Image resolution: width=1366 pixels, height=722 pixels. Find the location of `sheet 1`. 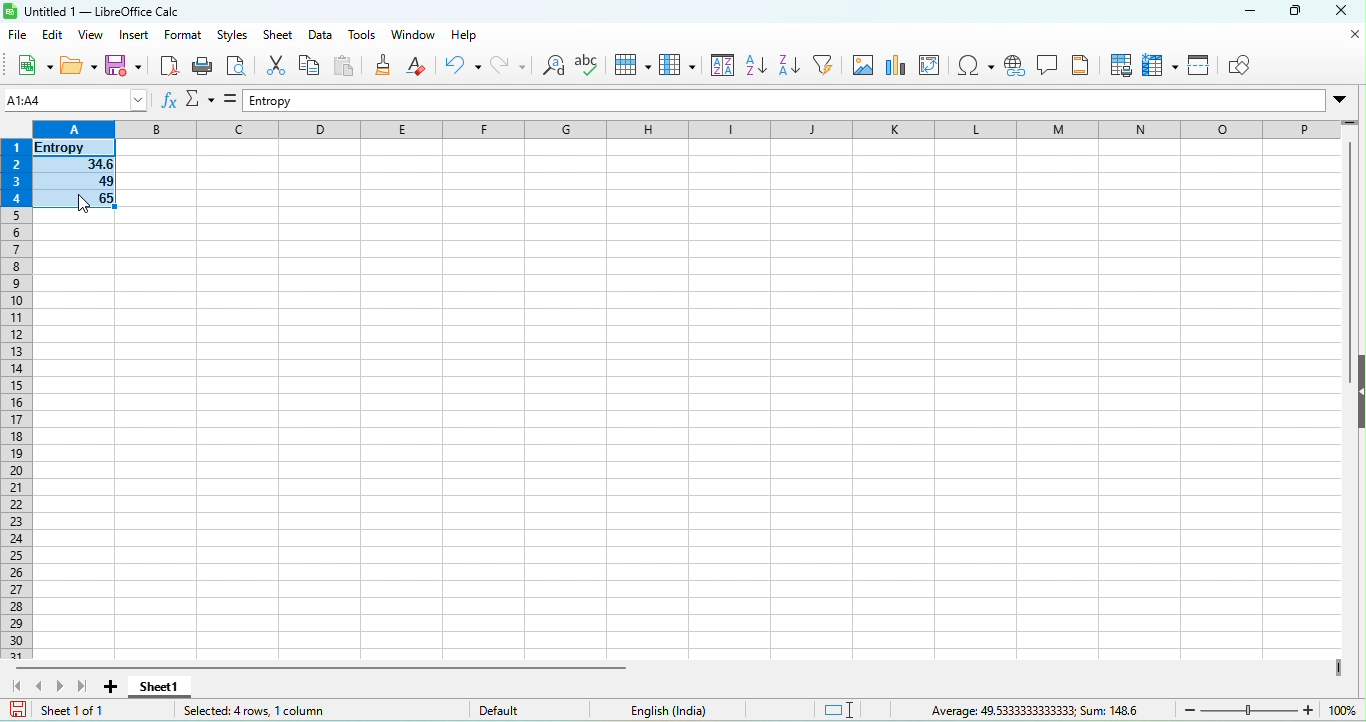

sheet 1 is located at coordinates (159, 687).